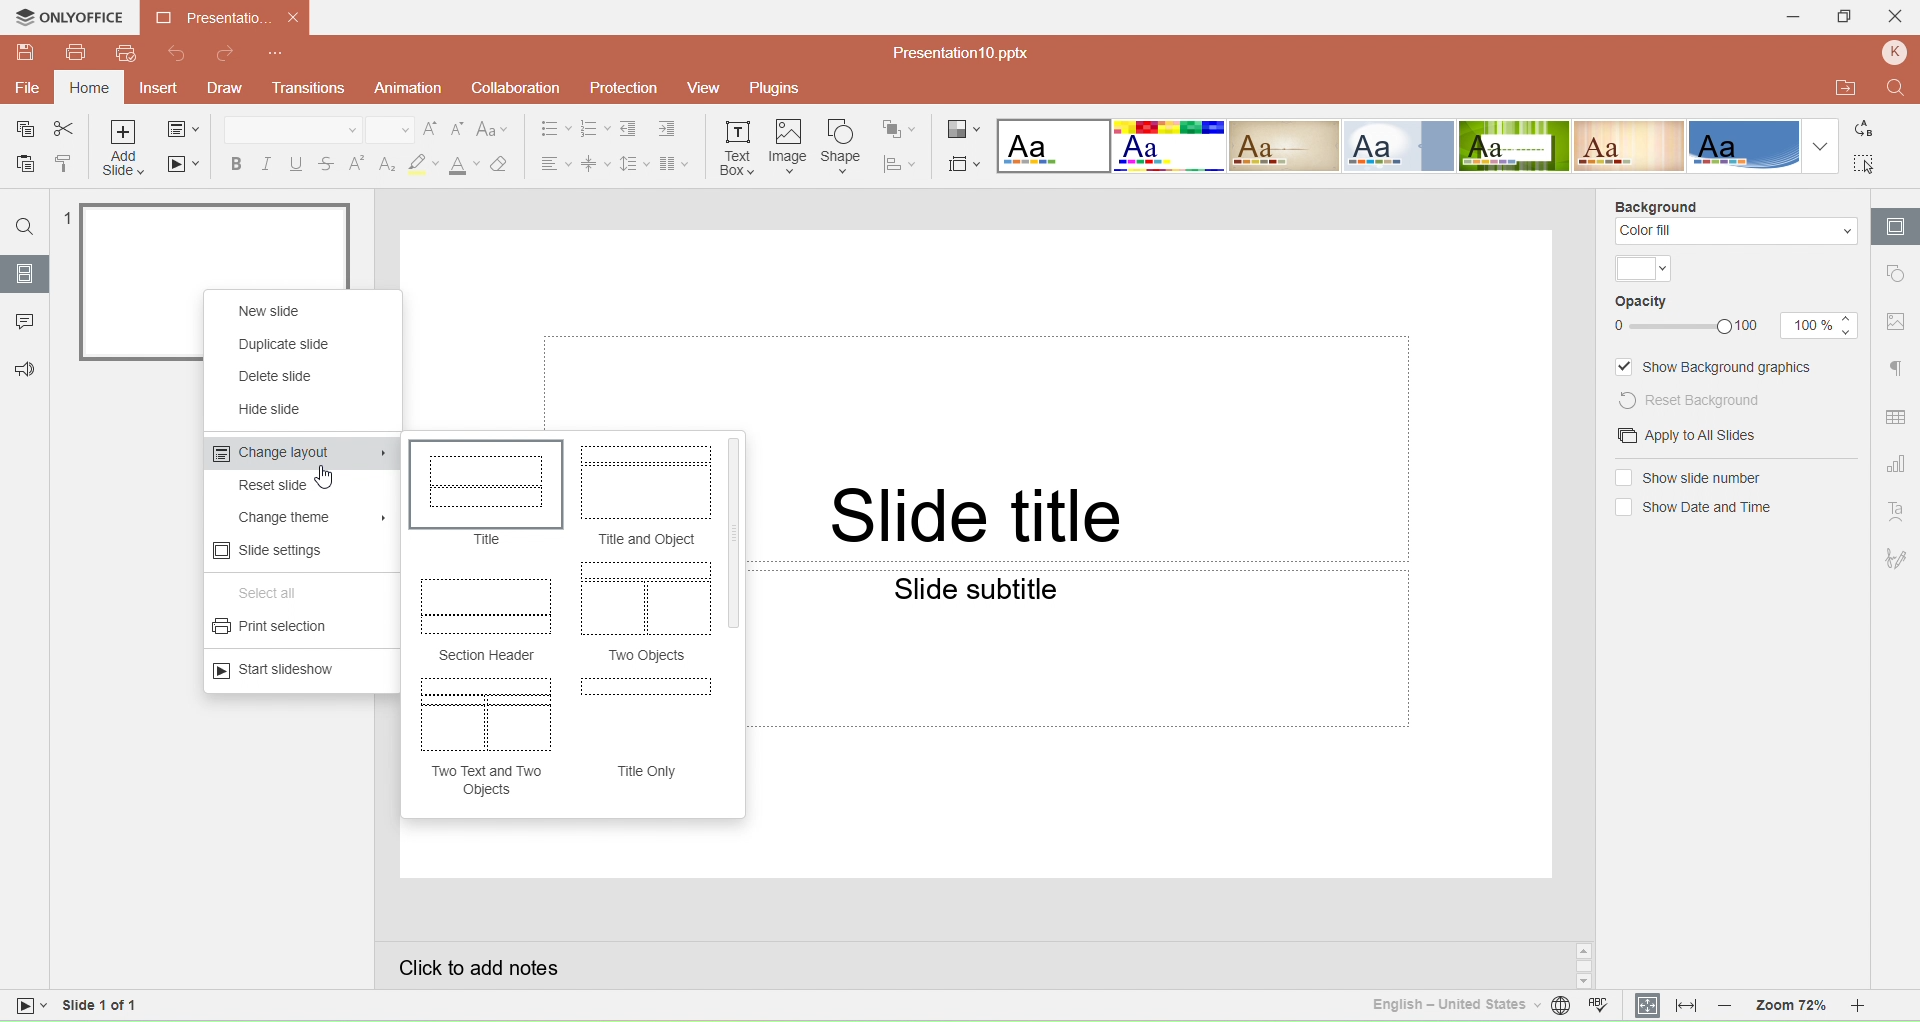  I want to click on Find, so click(25, 227).